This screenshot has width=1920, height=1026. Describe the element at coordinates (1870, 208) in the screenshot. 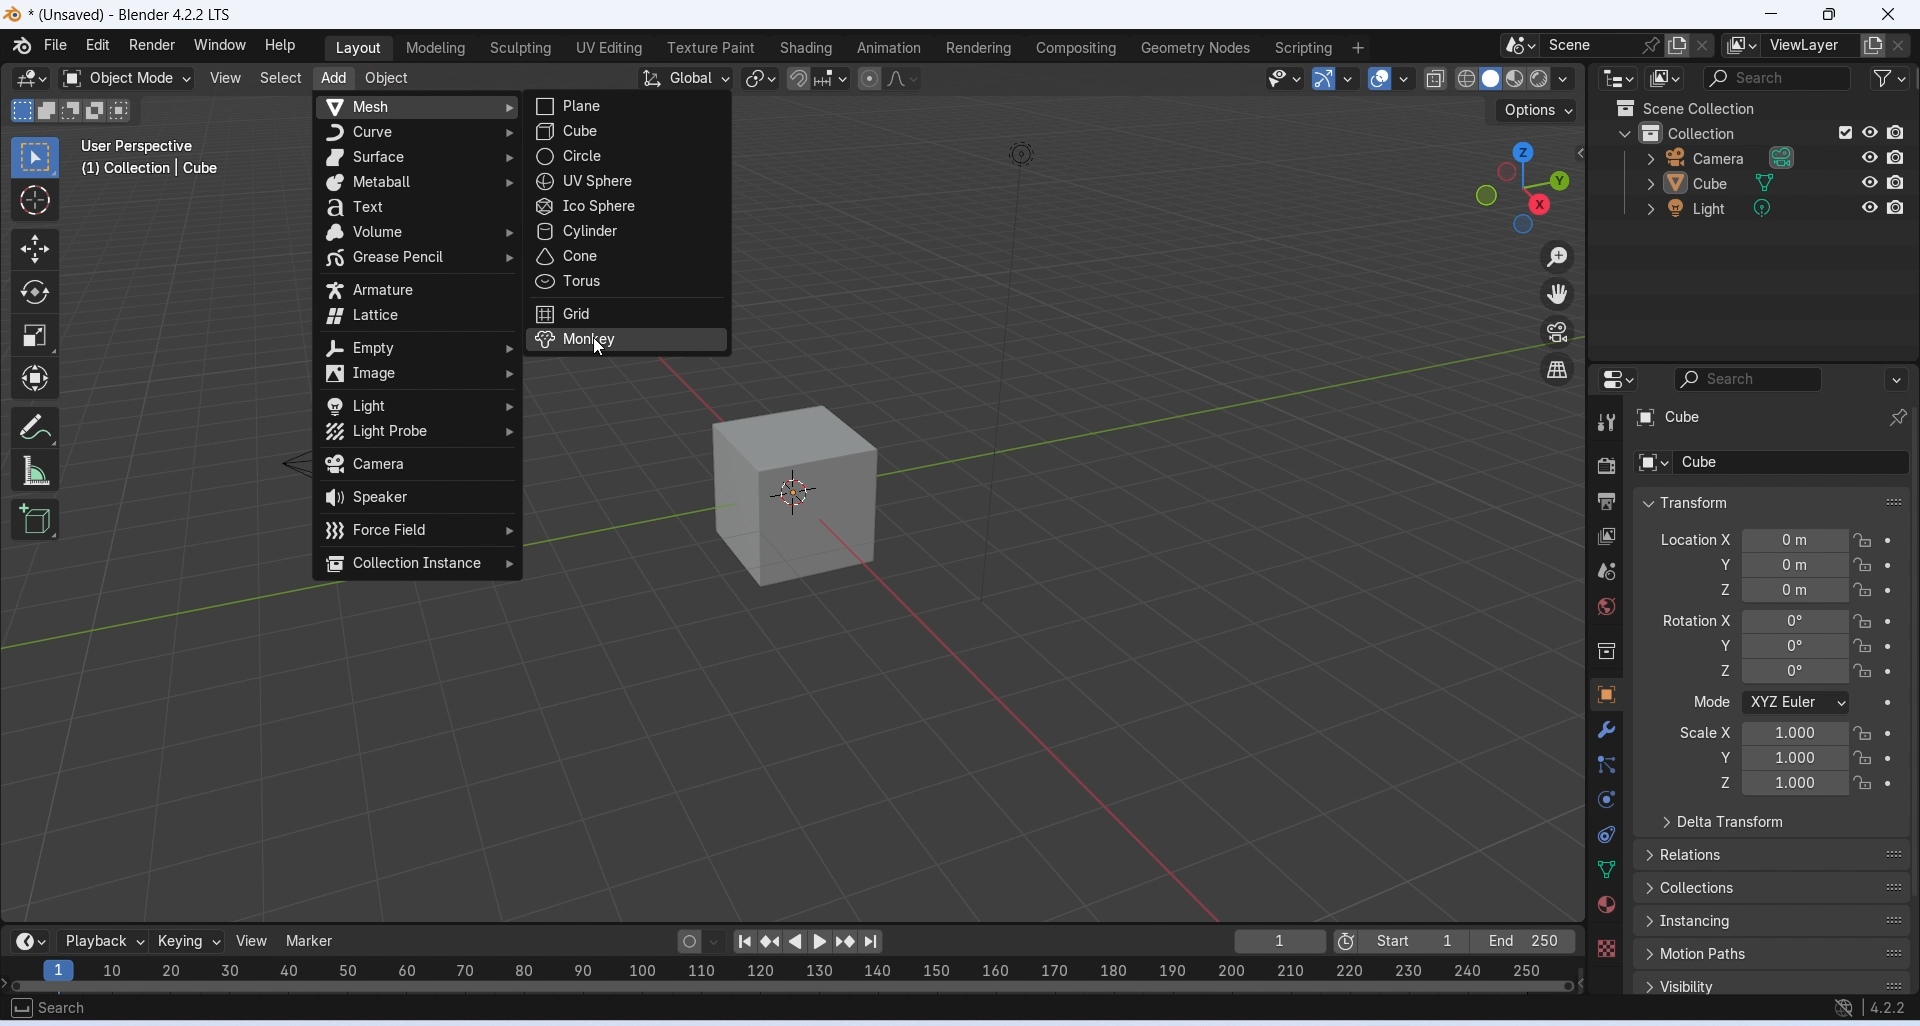

I see `hide in viewport` at that location.